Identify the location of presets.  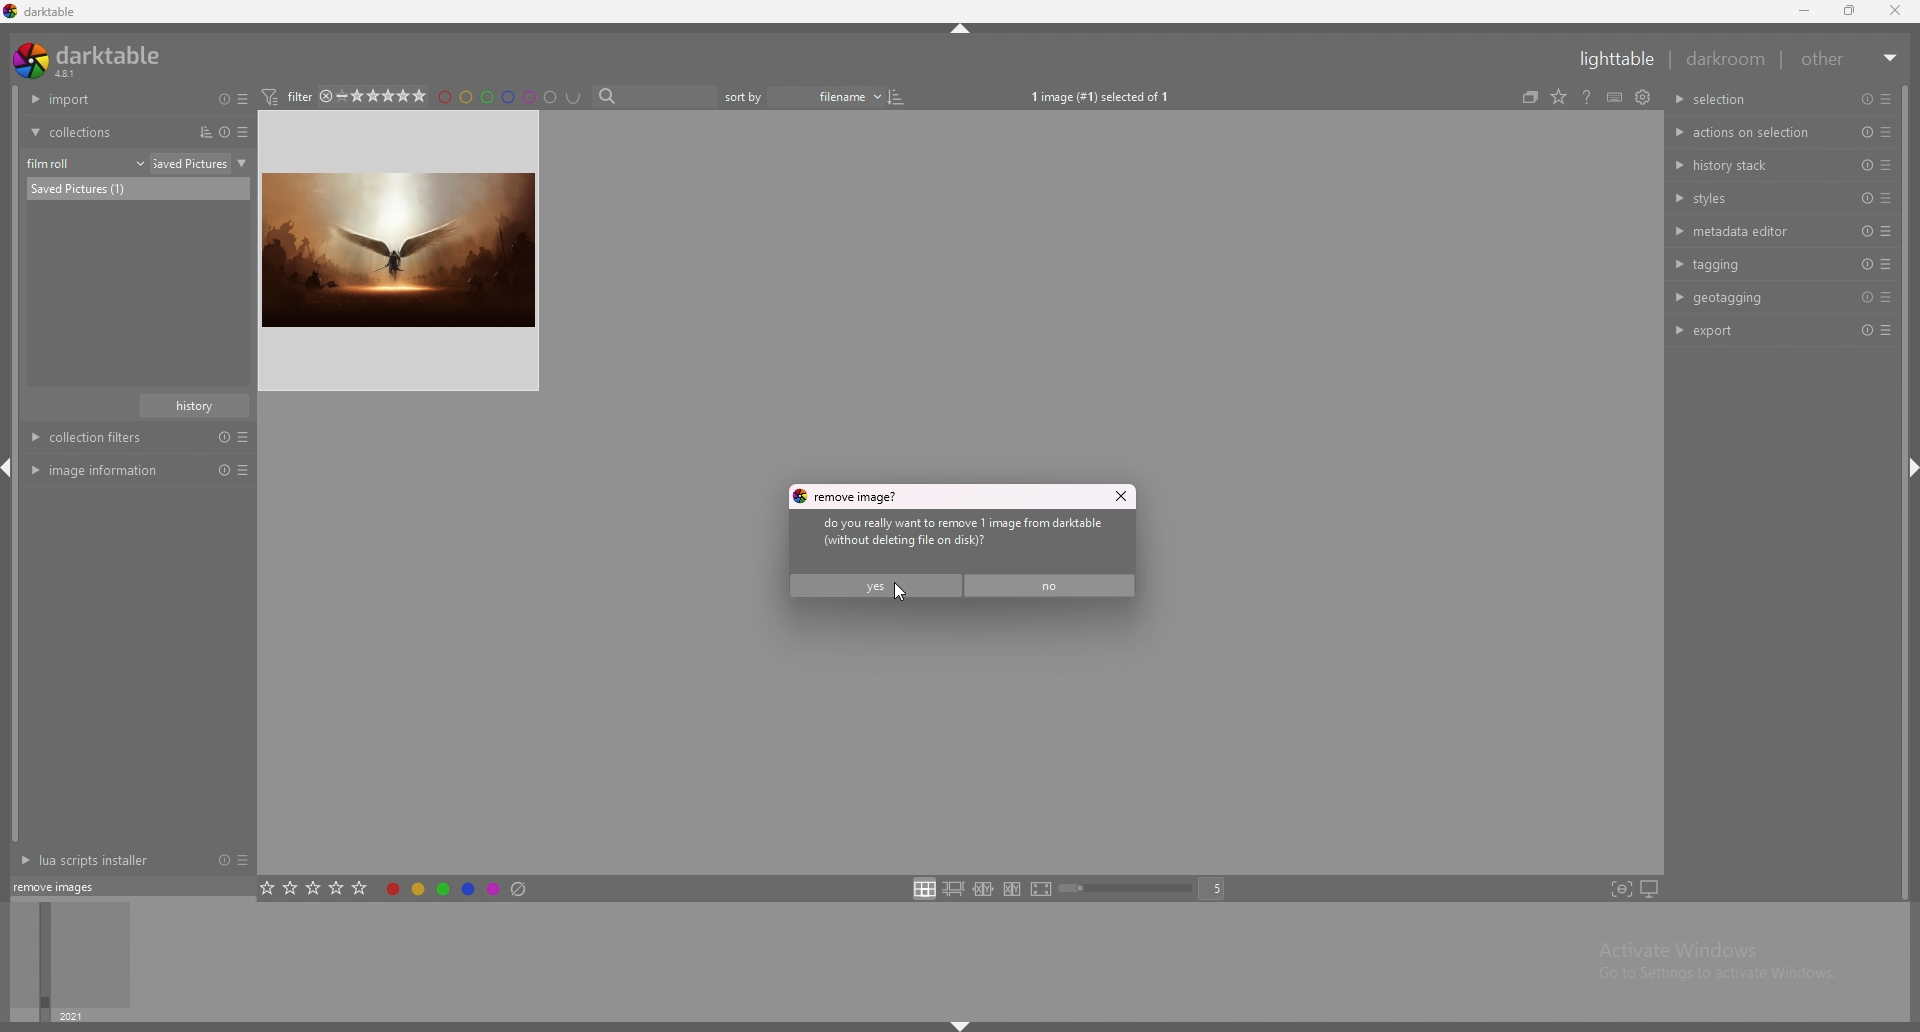
(1887, 133).